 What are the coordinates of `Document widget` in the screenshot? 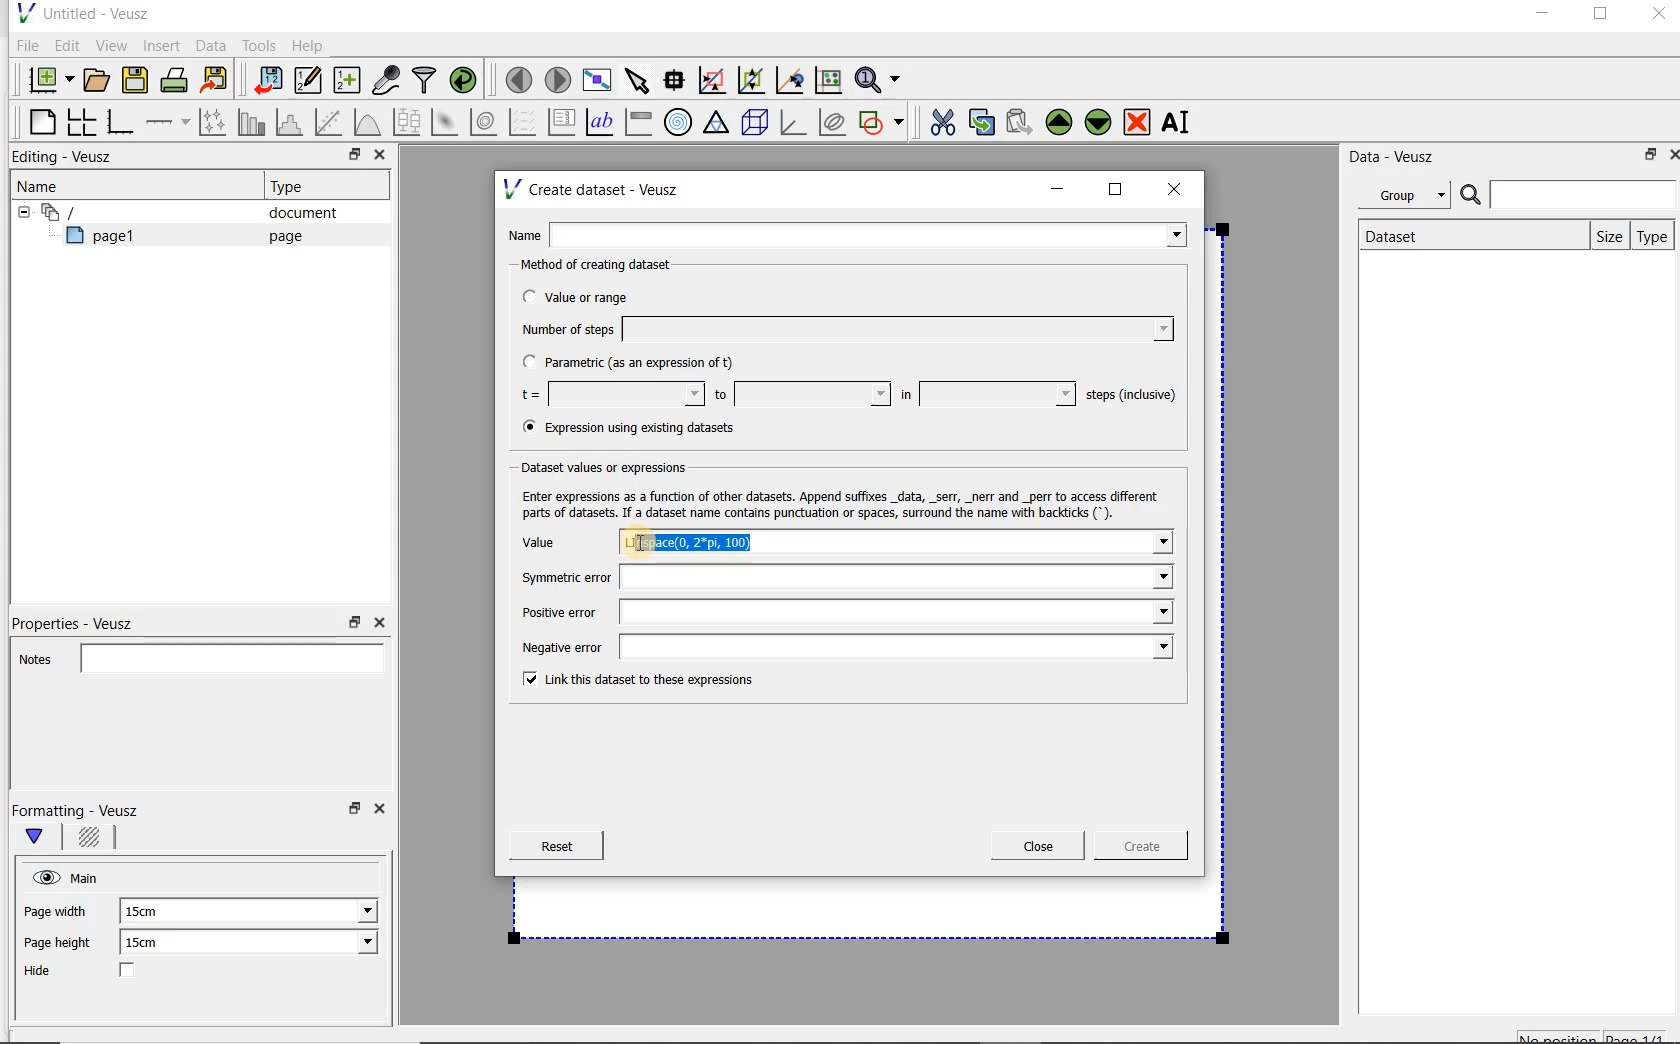 It's located at (94, 212).